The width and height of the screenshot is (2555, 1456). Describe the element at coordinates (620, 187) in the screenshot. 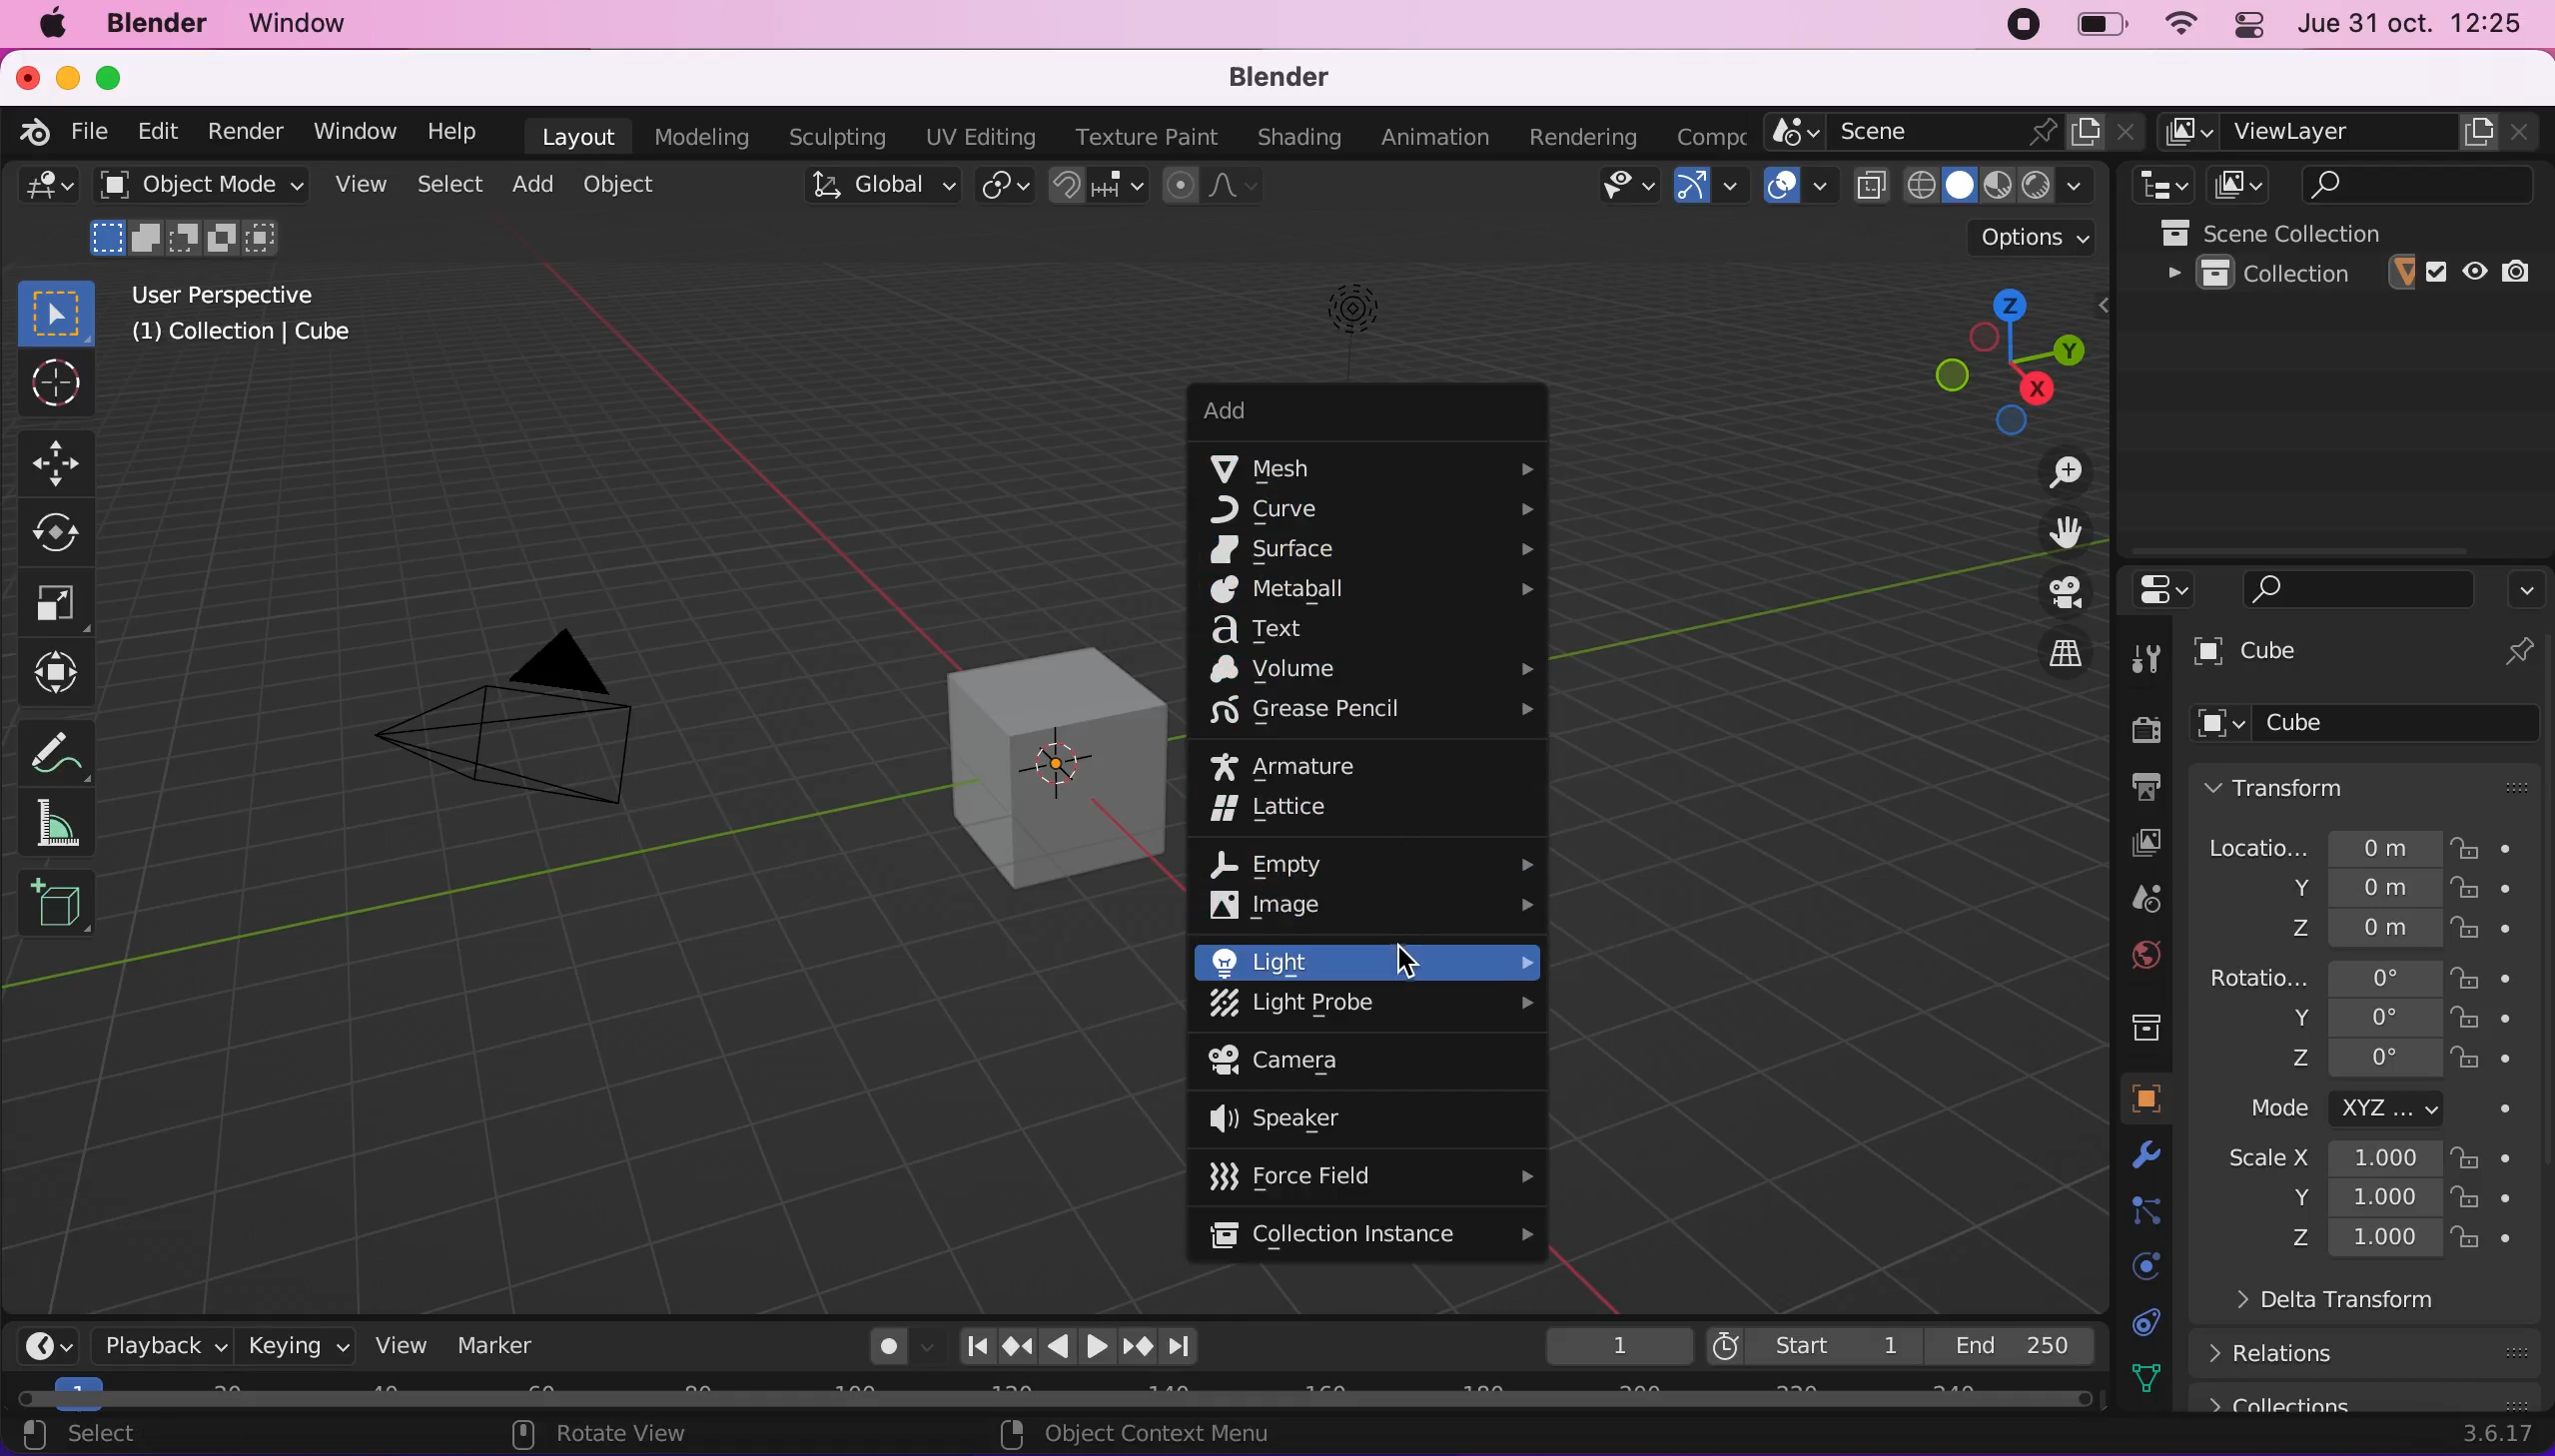

I see `object` at that location.